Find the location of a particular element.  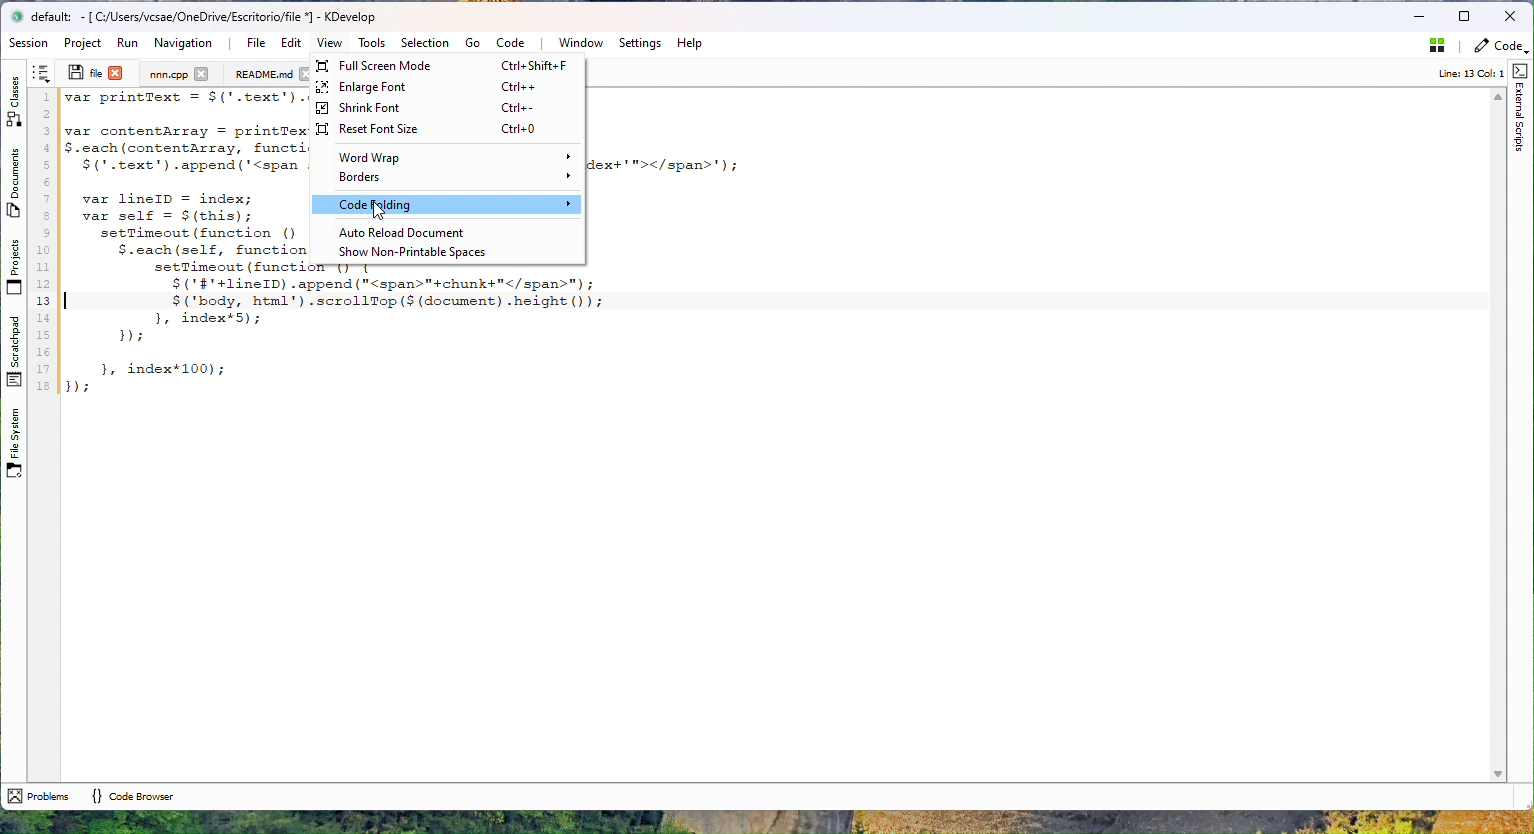

Auto reload document is located at coordinates (443, 232).